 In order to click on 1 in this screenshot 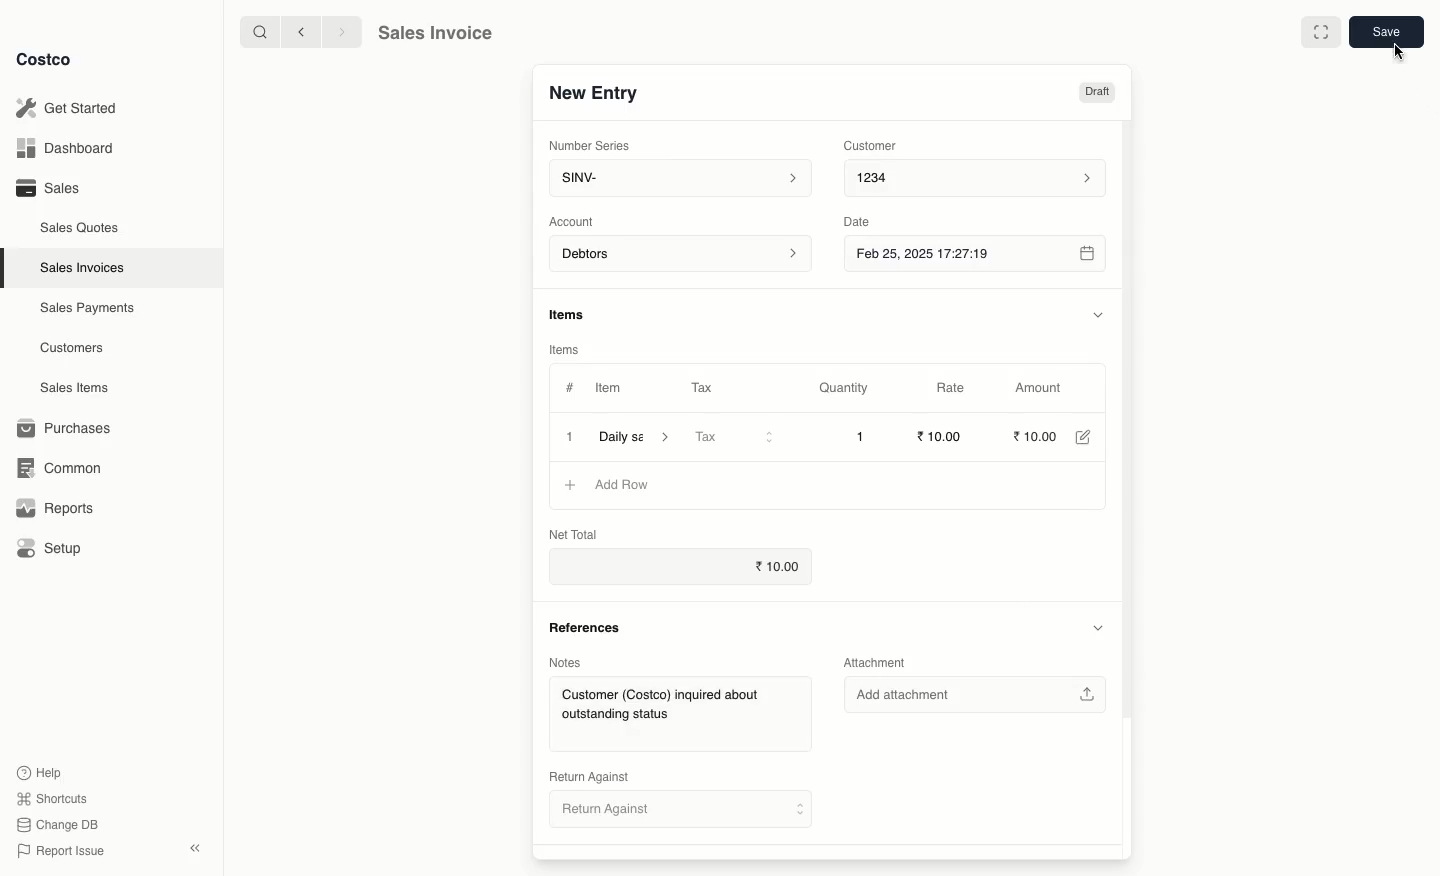, I will do `click(862, 437)`.